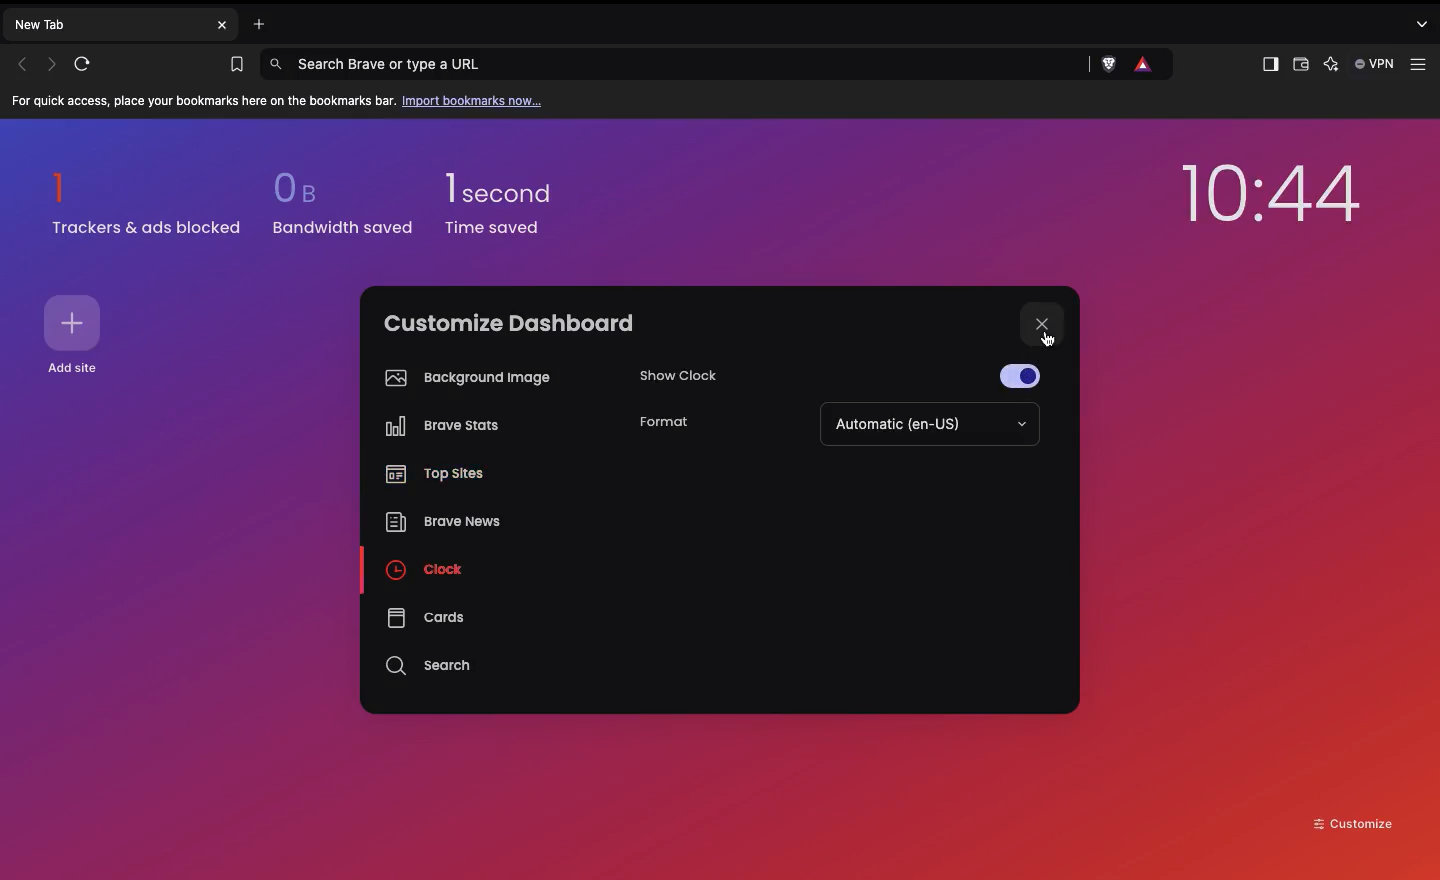 This screenshot has height=880, width=1440. I want to click on 1 trackers & ads blocked, so click(147, 203).